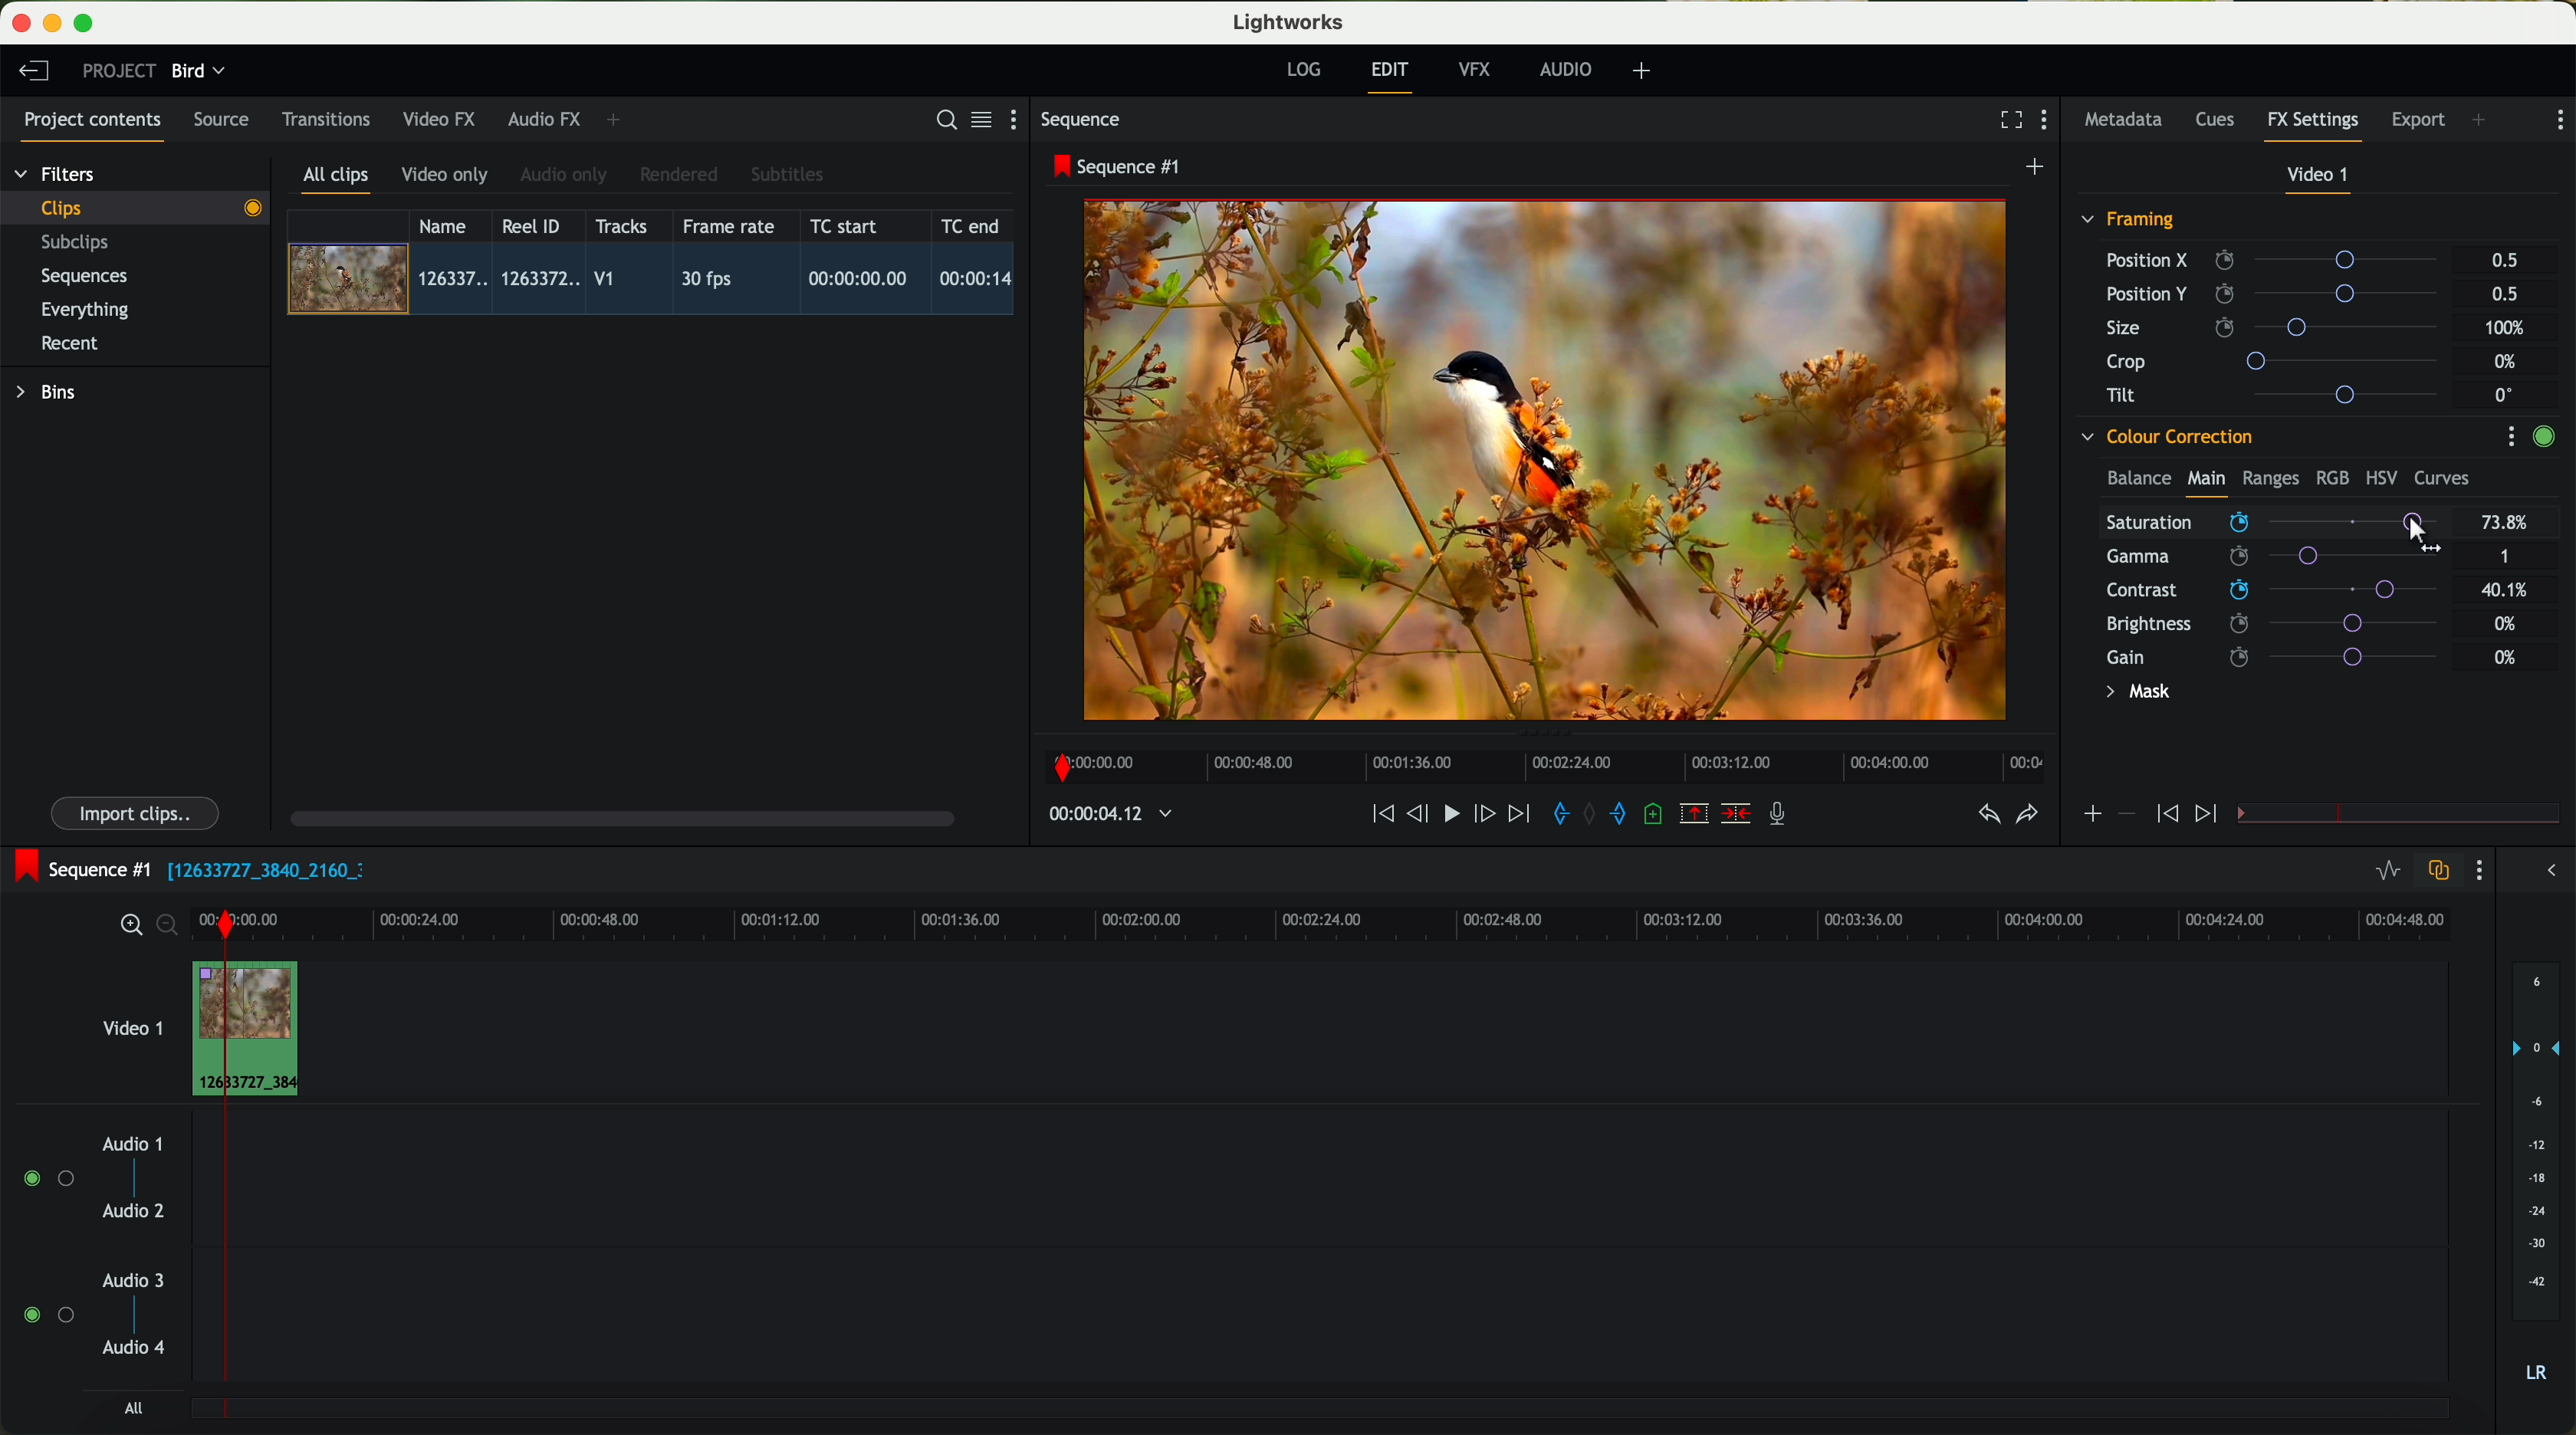  Describe the element at coordinates (444, 176) in the screenshot. I see `video only` at that location.